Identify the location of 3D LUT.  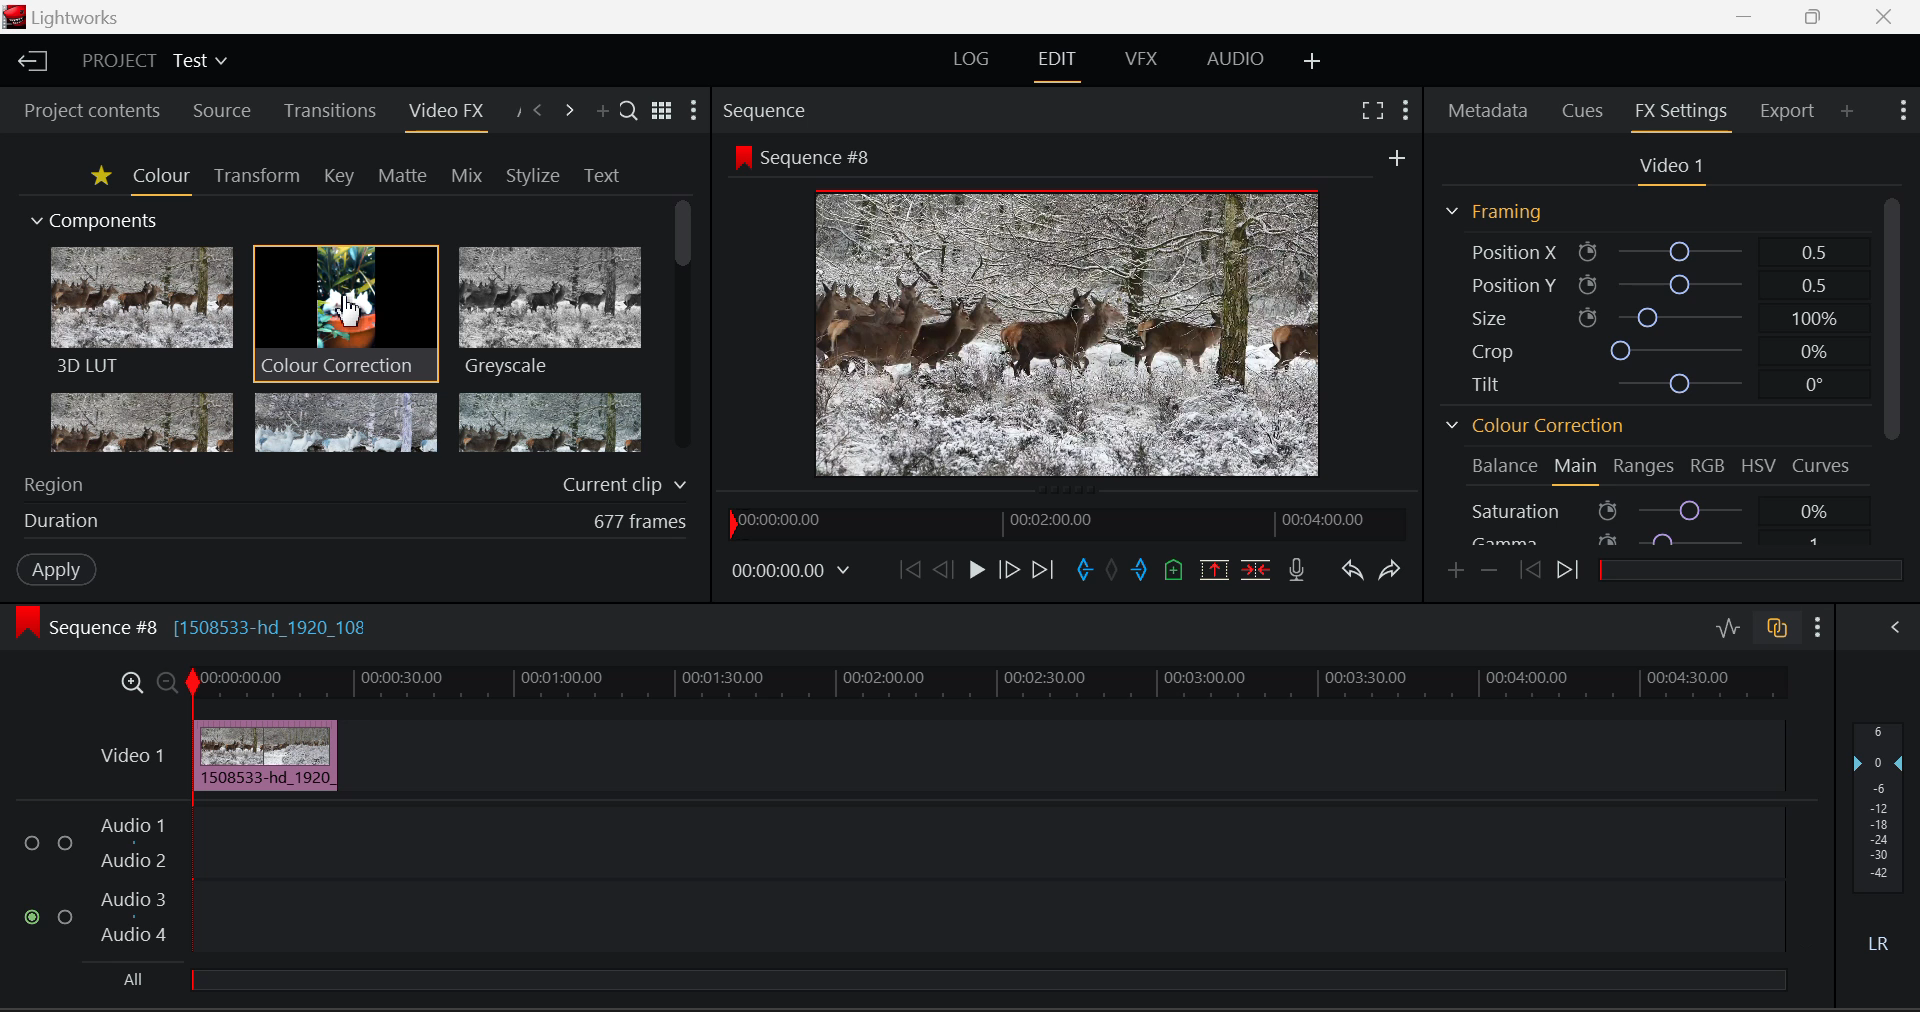
(140, 309).